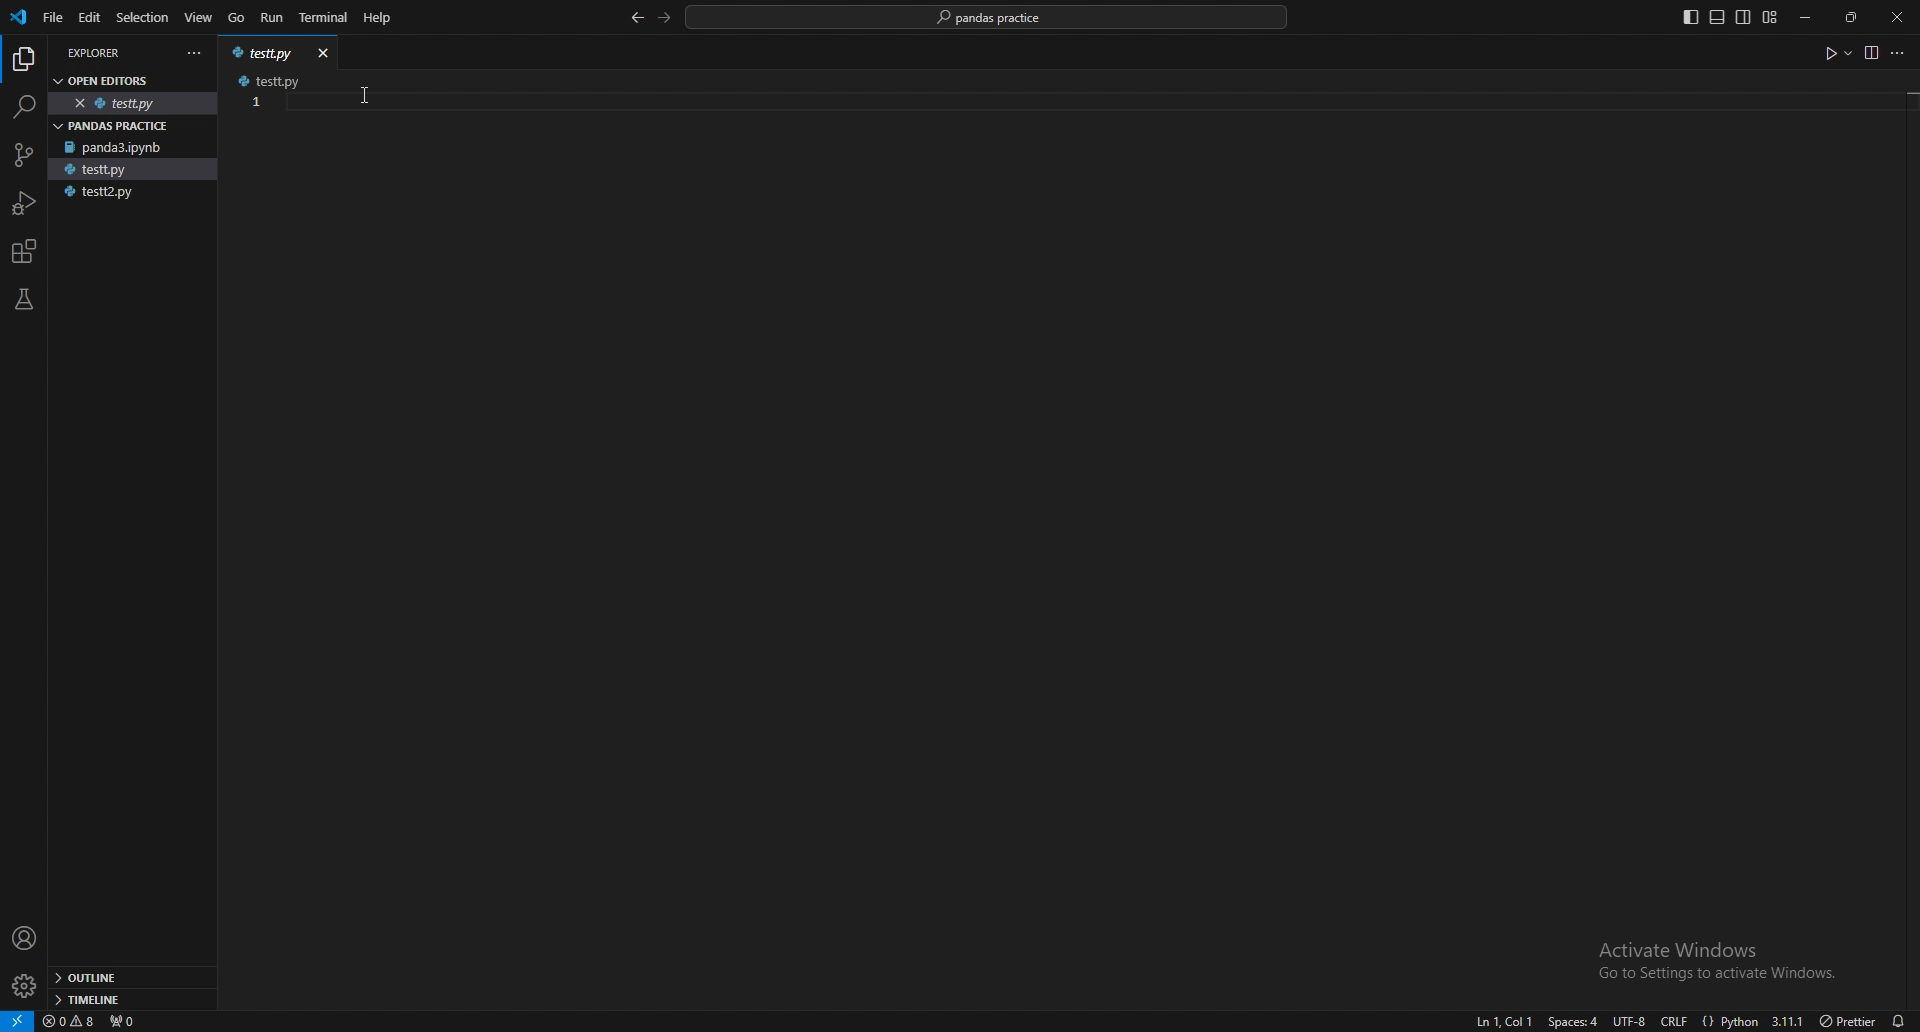 This screenshot has width=1920, height=1032. Describe the element at coordinates (128, 978) in the screenshot. I see `outline` at that location.